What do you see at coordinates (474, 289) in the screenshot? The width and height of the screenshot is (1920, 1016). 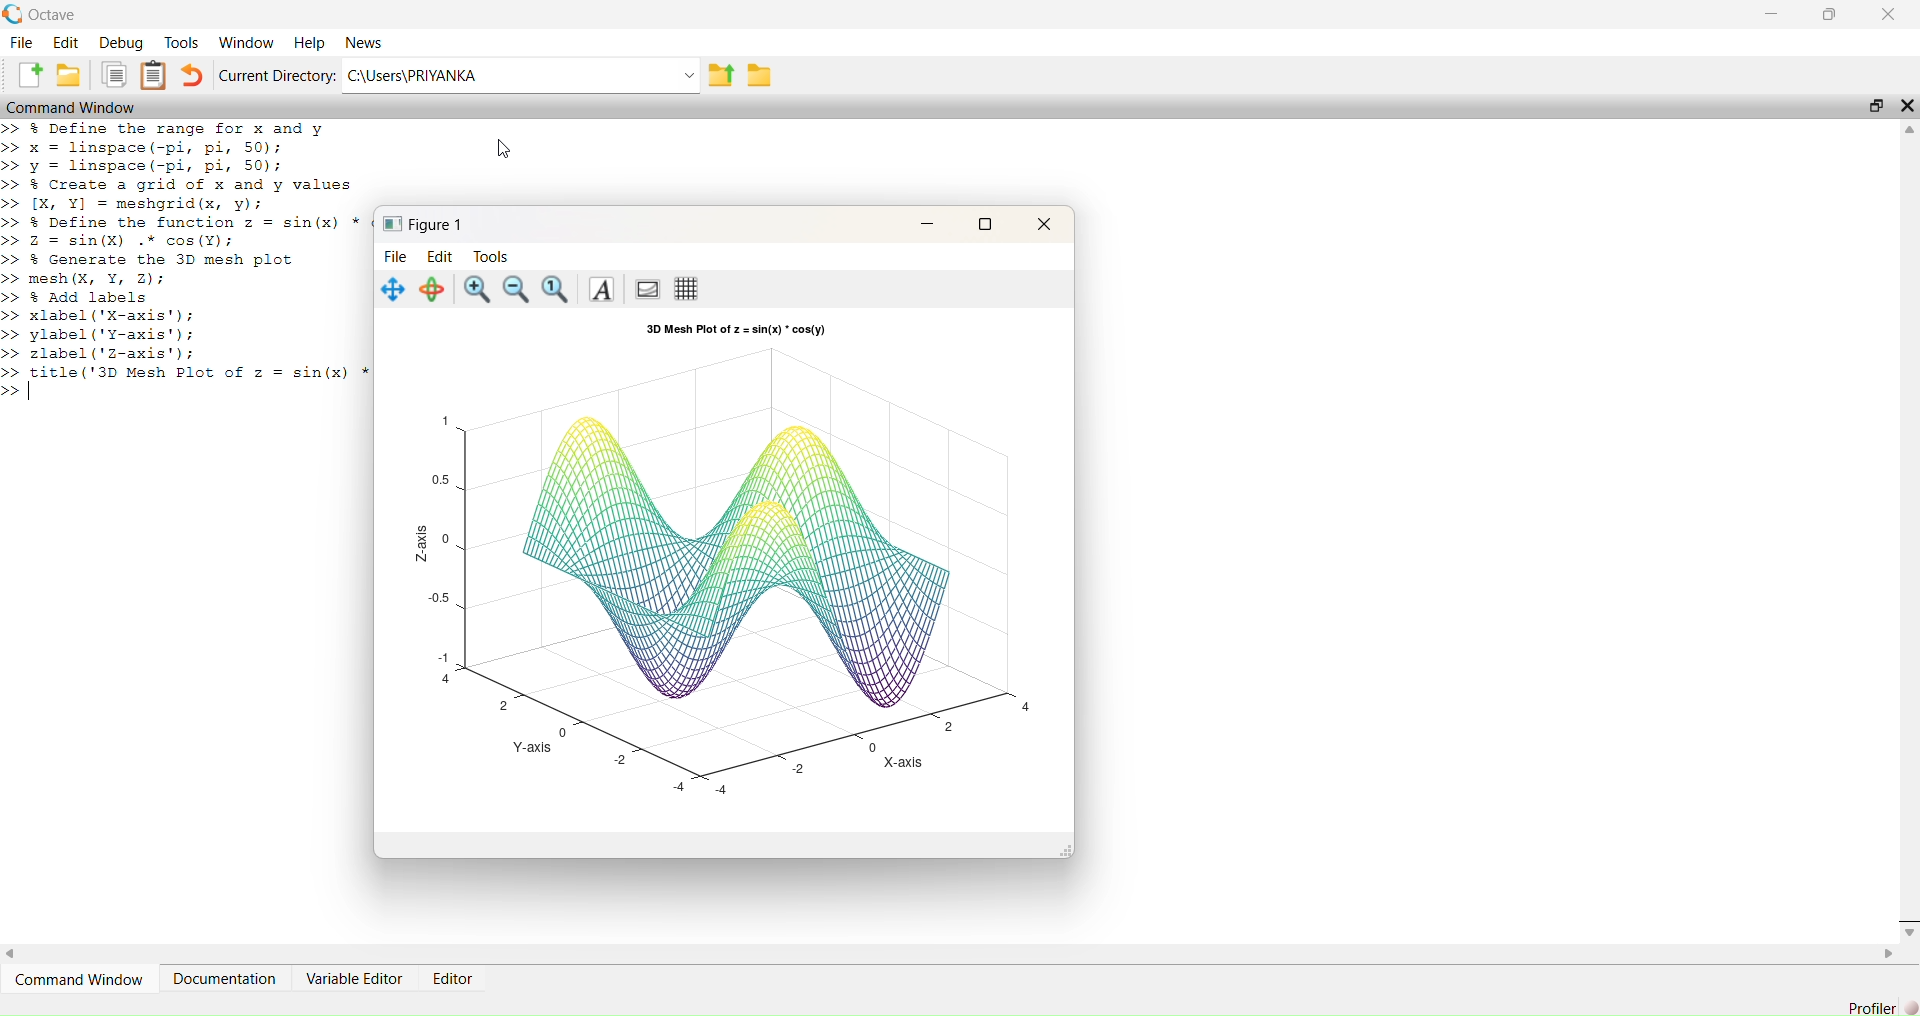 I see `Zoom in` at bounding box center [474, 289].